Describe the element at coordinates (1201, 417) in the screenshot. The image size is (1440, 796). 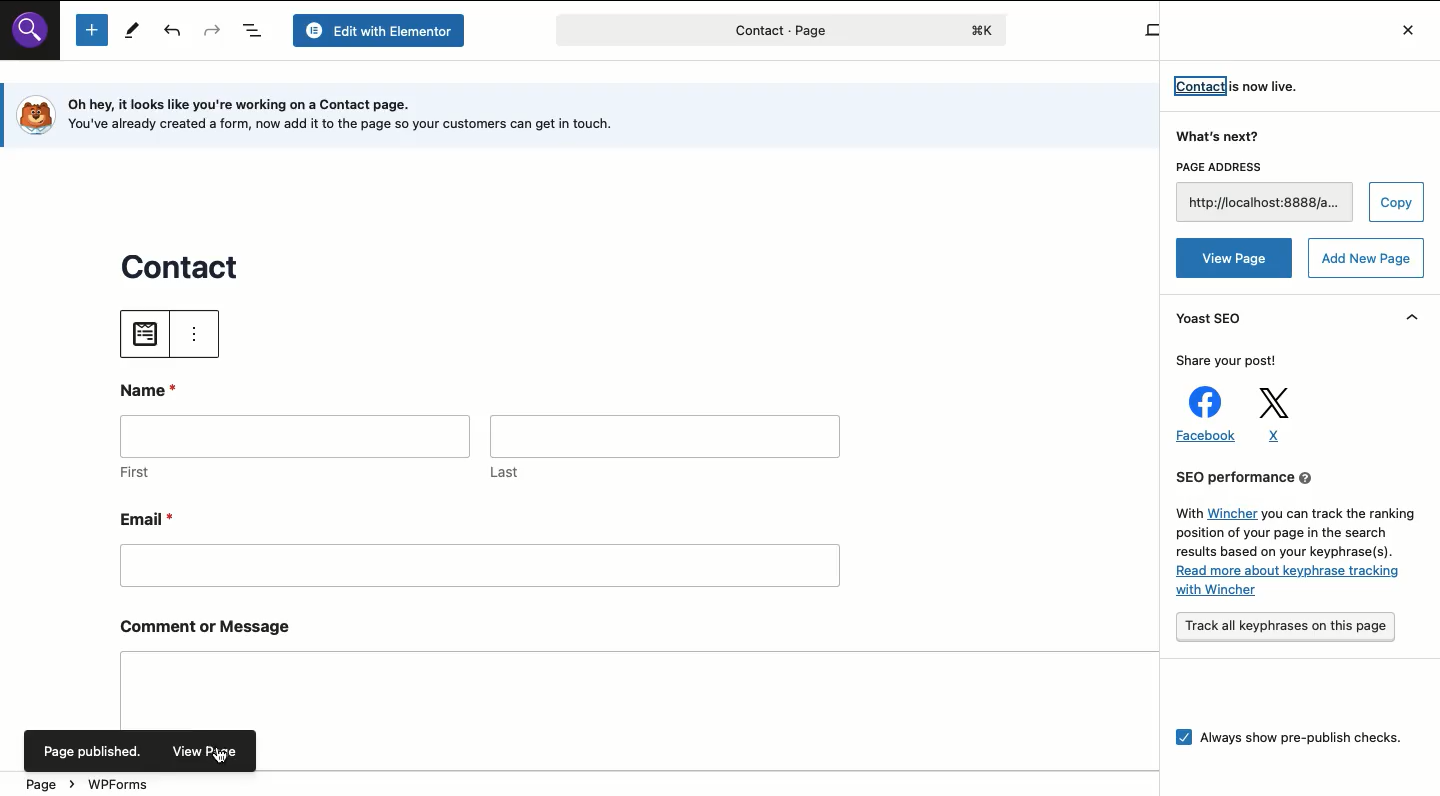
I see `Facebook` at that location.